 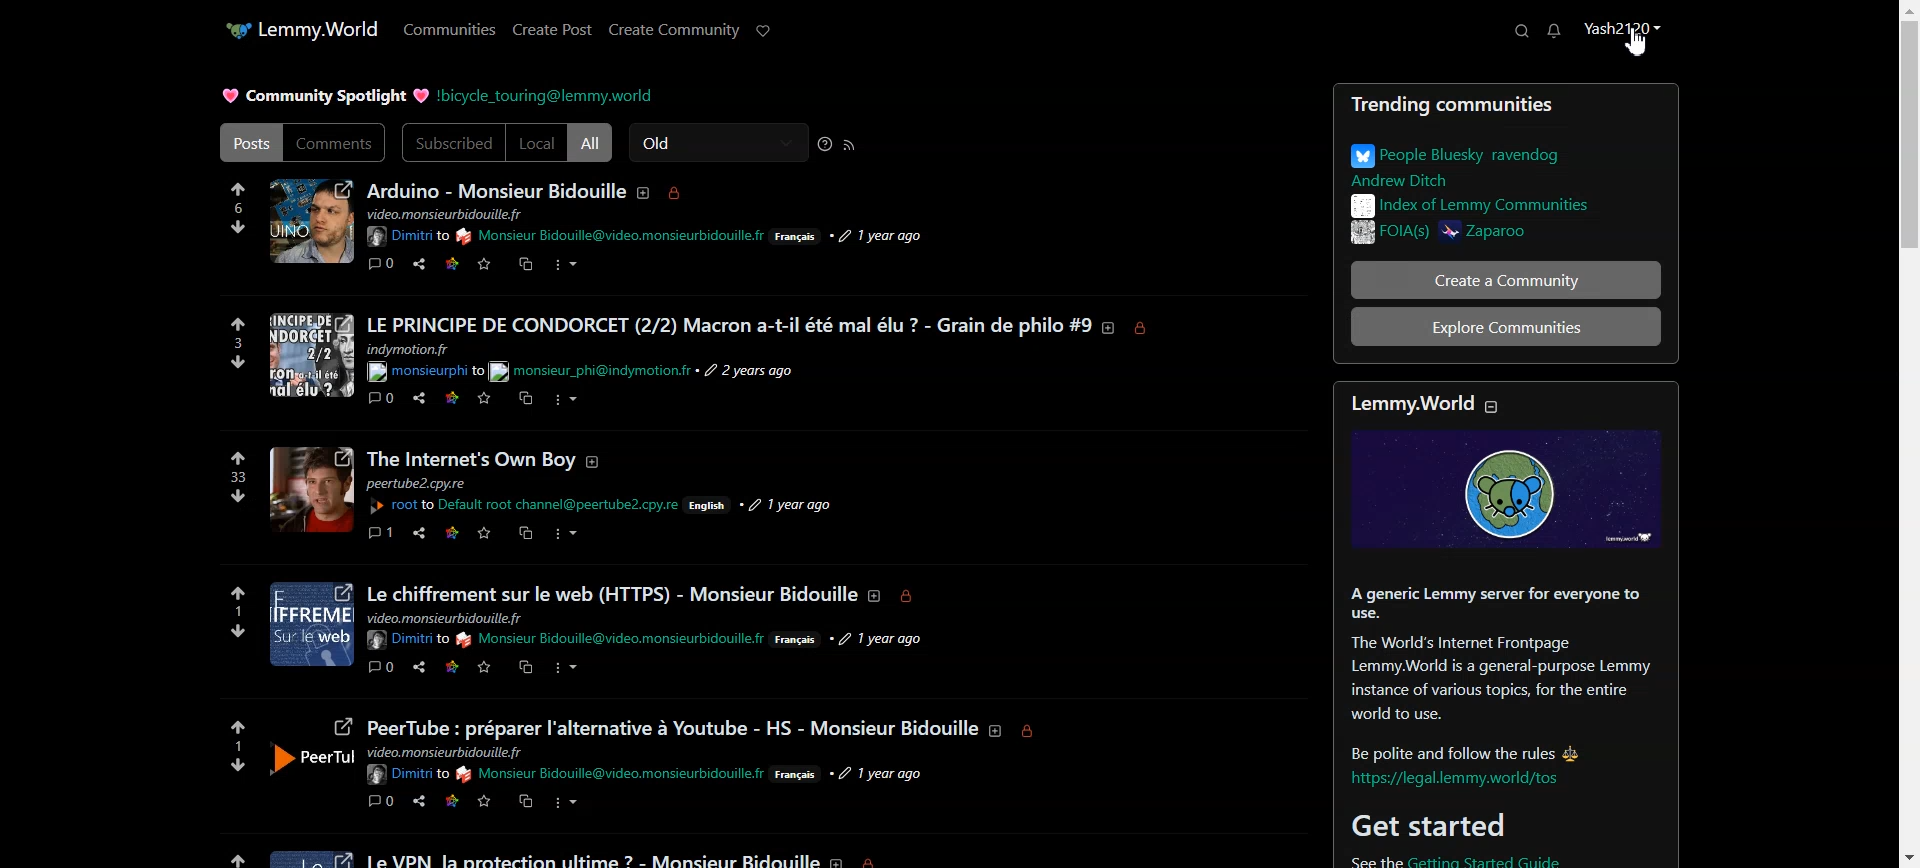 I want to click on save, so click(x=485, y=400).